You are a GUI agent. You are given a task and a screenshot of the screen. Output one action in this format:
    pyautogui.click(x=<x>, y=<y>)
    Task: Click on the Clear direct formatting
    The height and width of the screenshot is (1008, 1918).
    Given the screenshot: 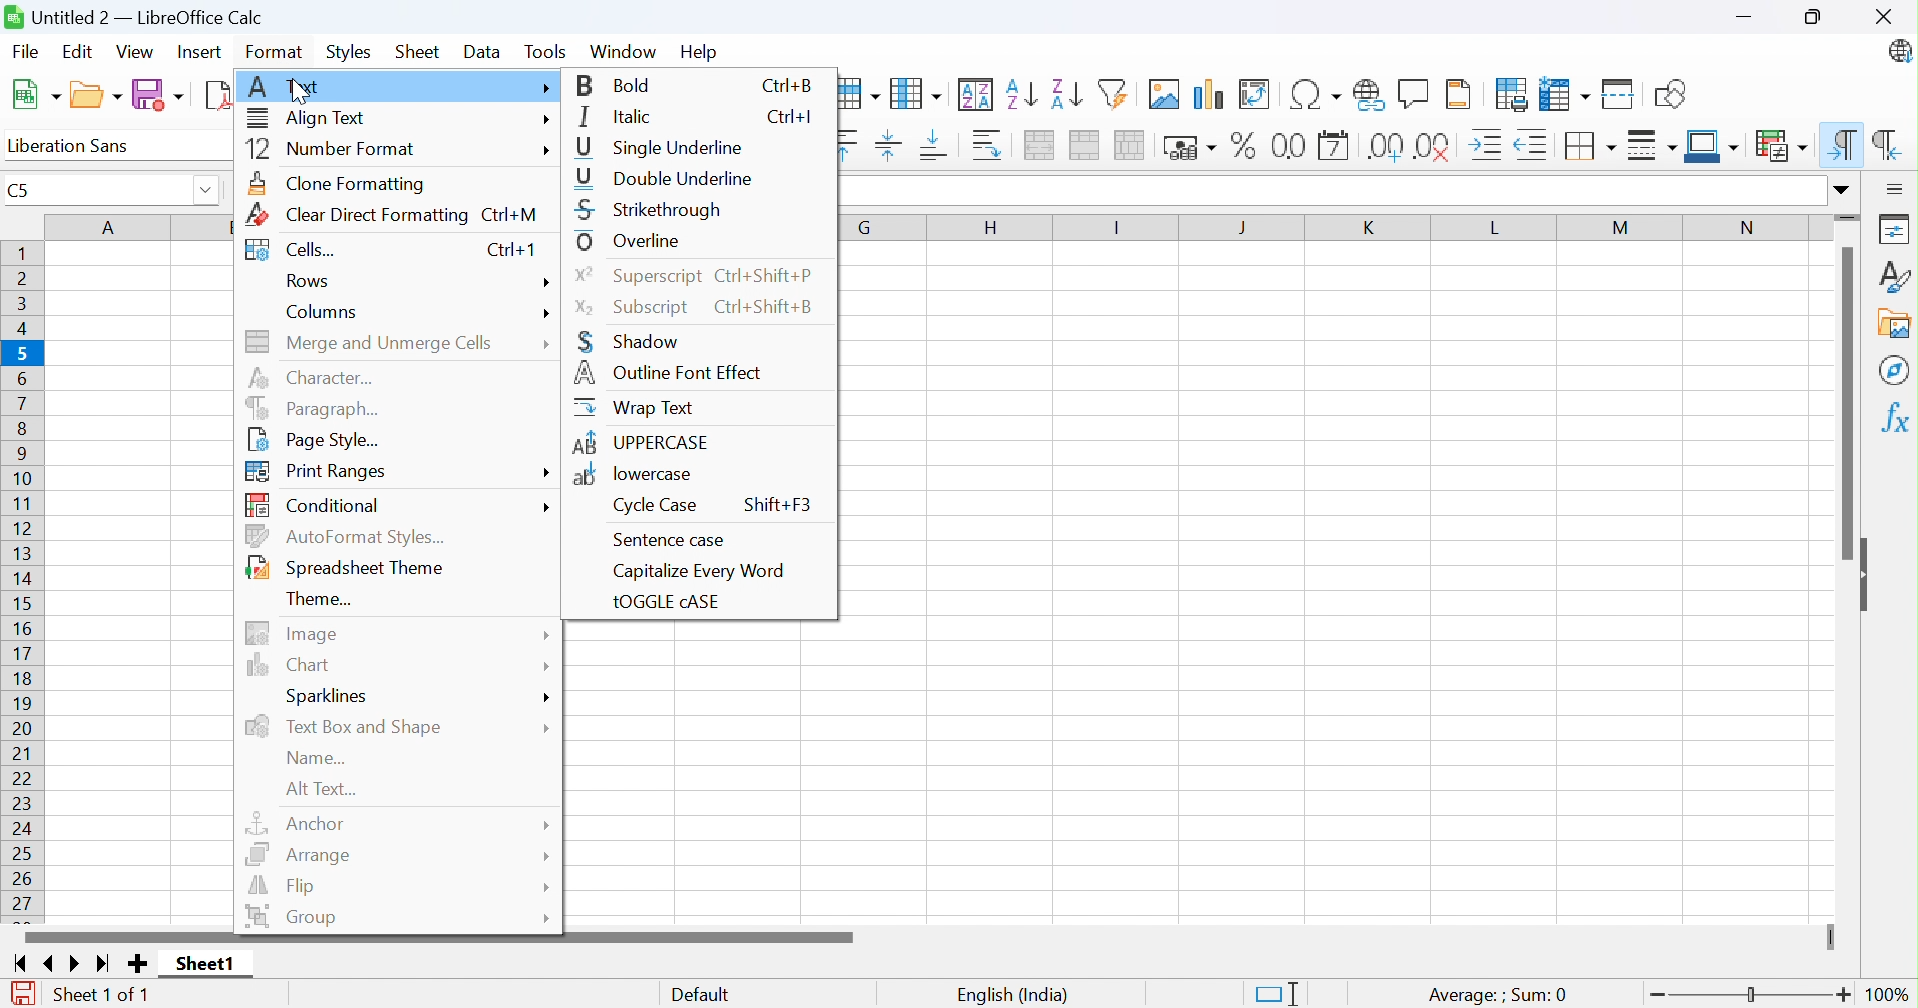 What is the action you would take?
    pyautogui.click(x=359, y=215)
    